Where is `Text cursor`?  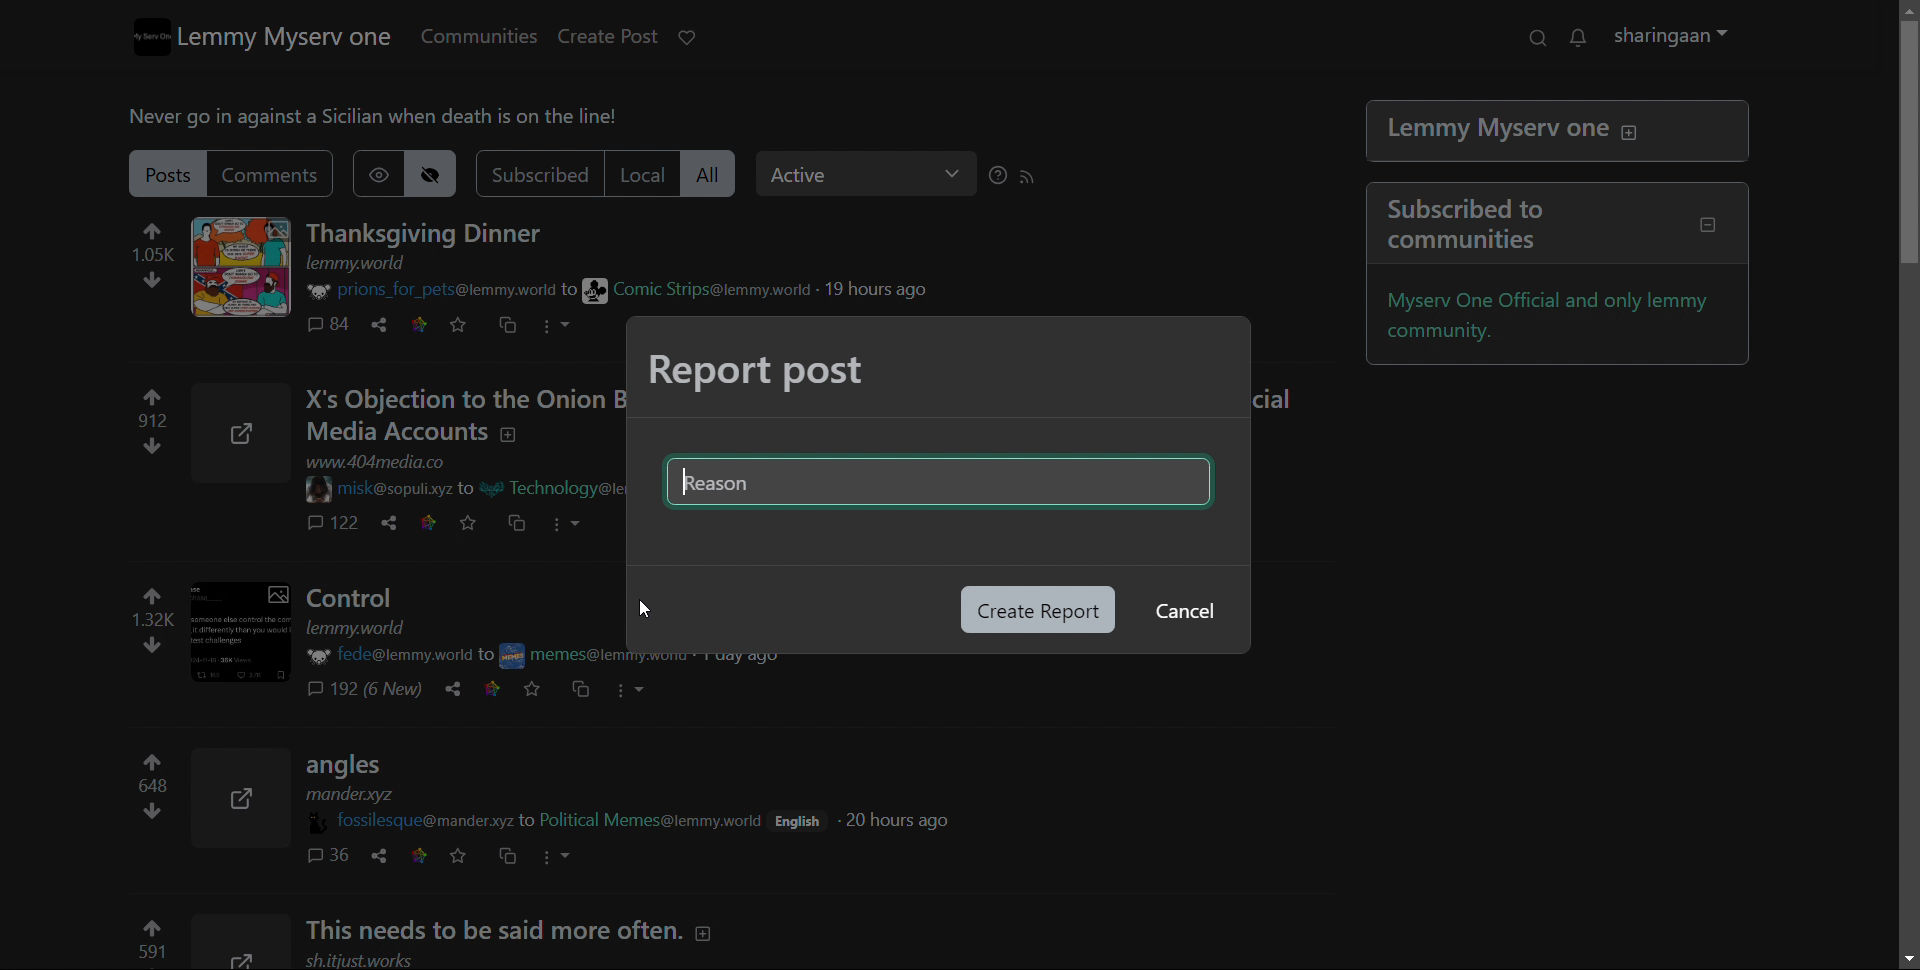 Text cursor is located at coordinates (689, 495).